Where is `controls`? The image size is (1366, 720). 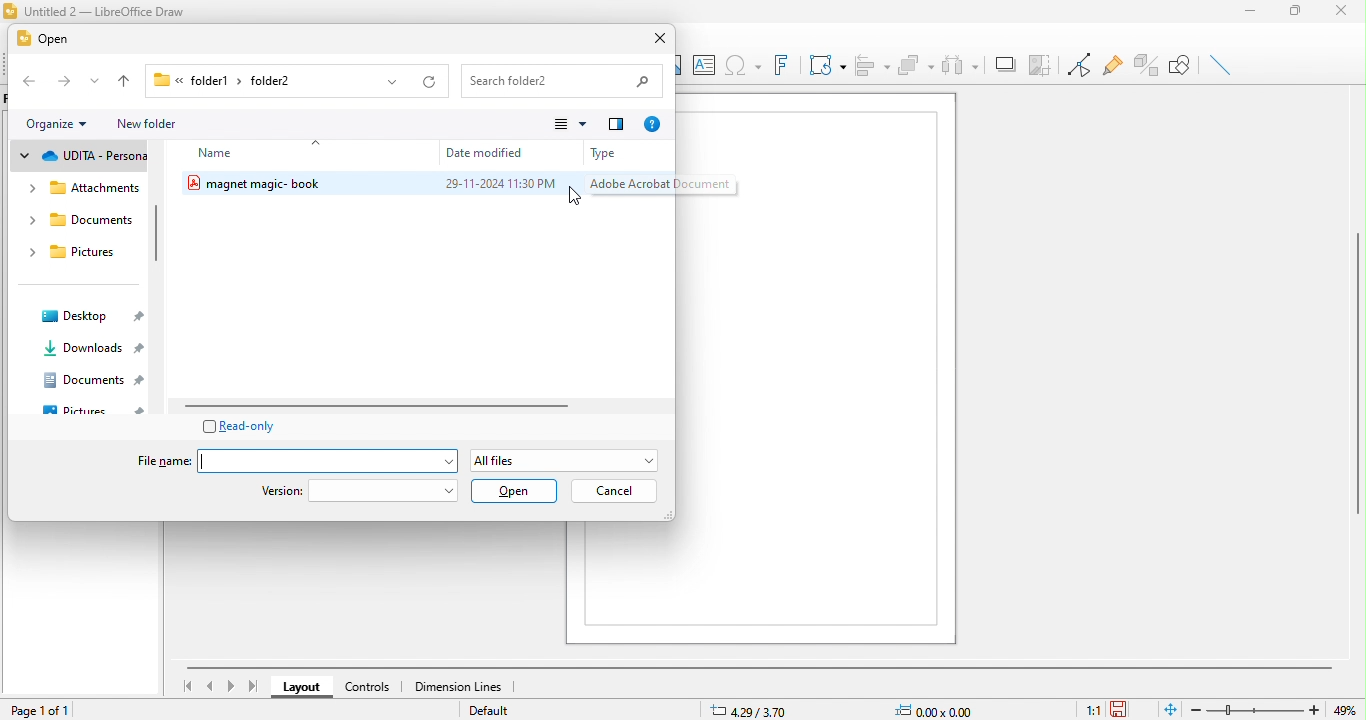 controls is located at coordinates (368, 689).